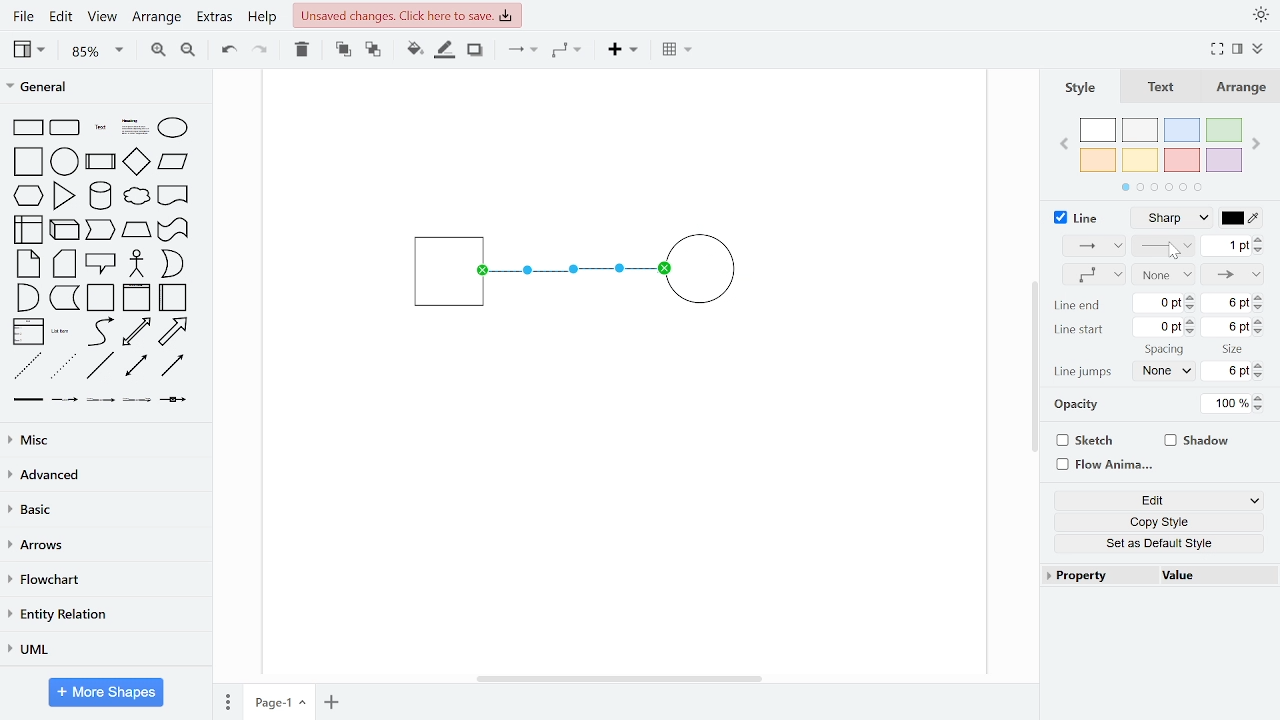  I want to click on current diagram, so click(589, 274).